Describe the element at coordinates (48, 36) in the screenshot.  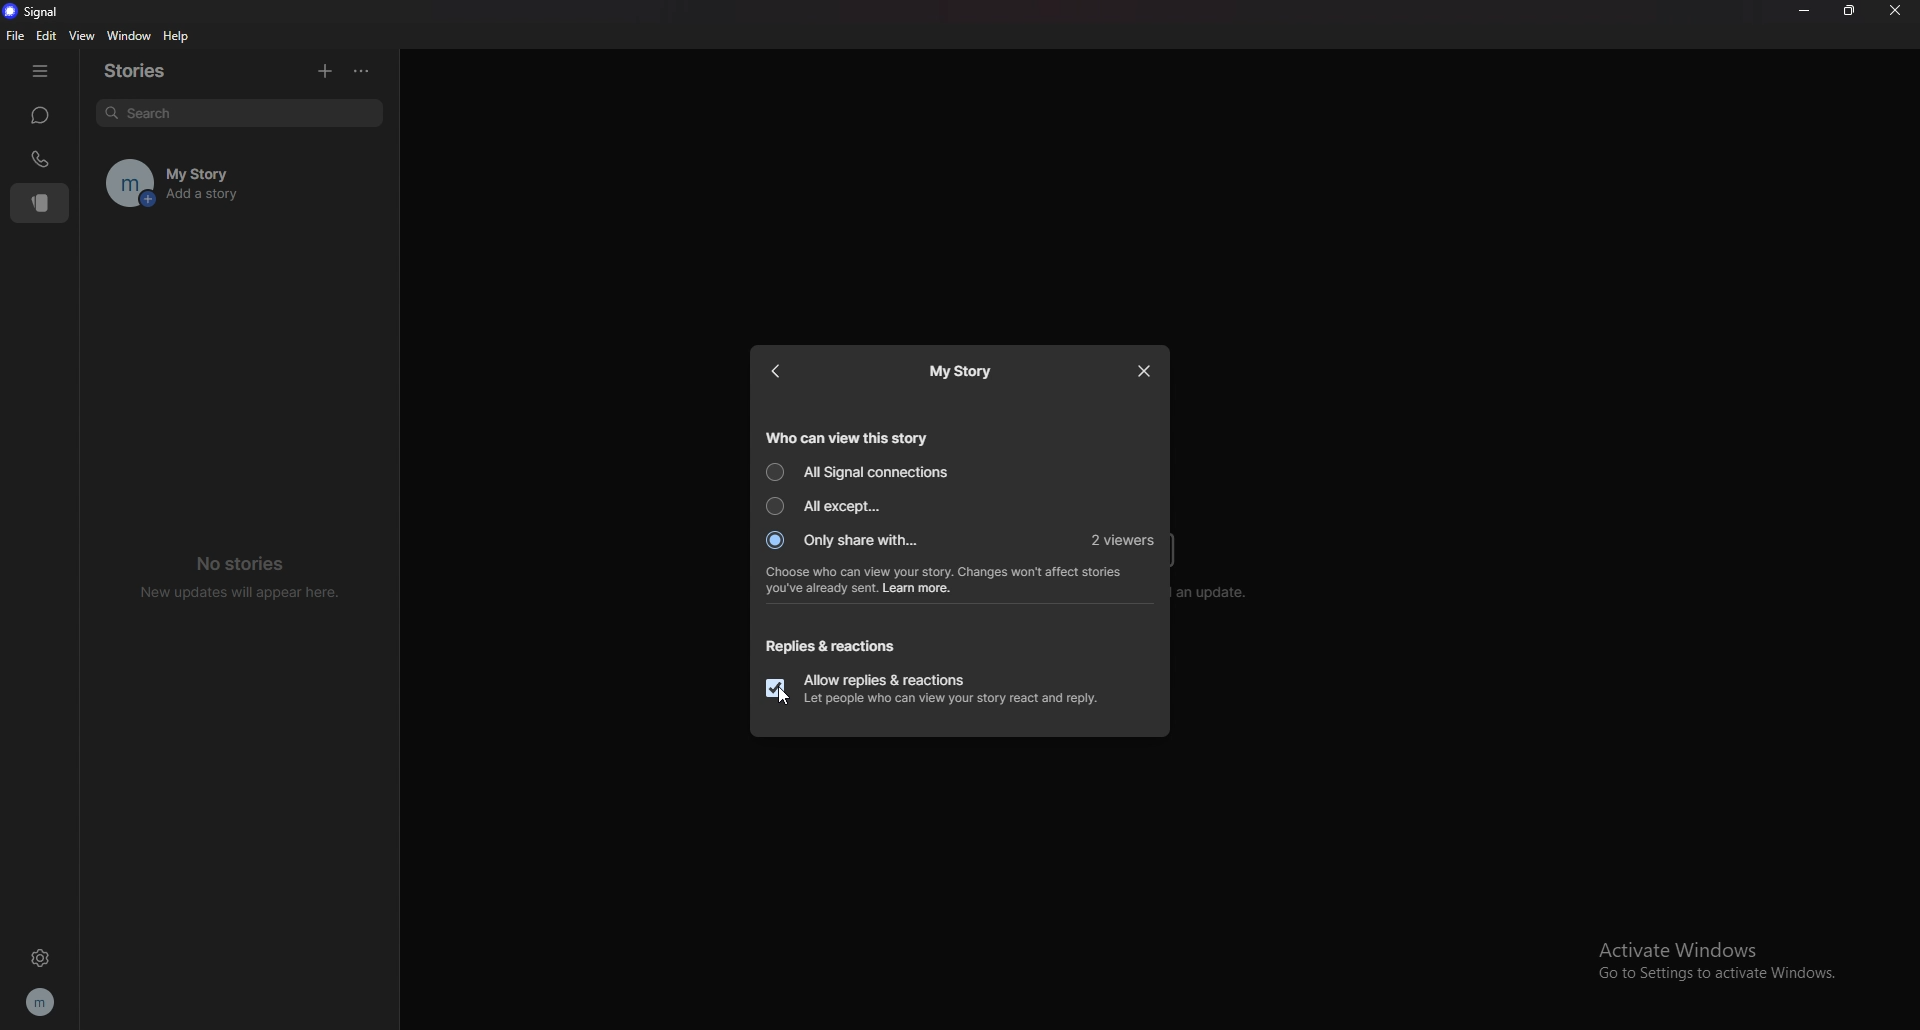
I see `edit` at that location.